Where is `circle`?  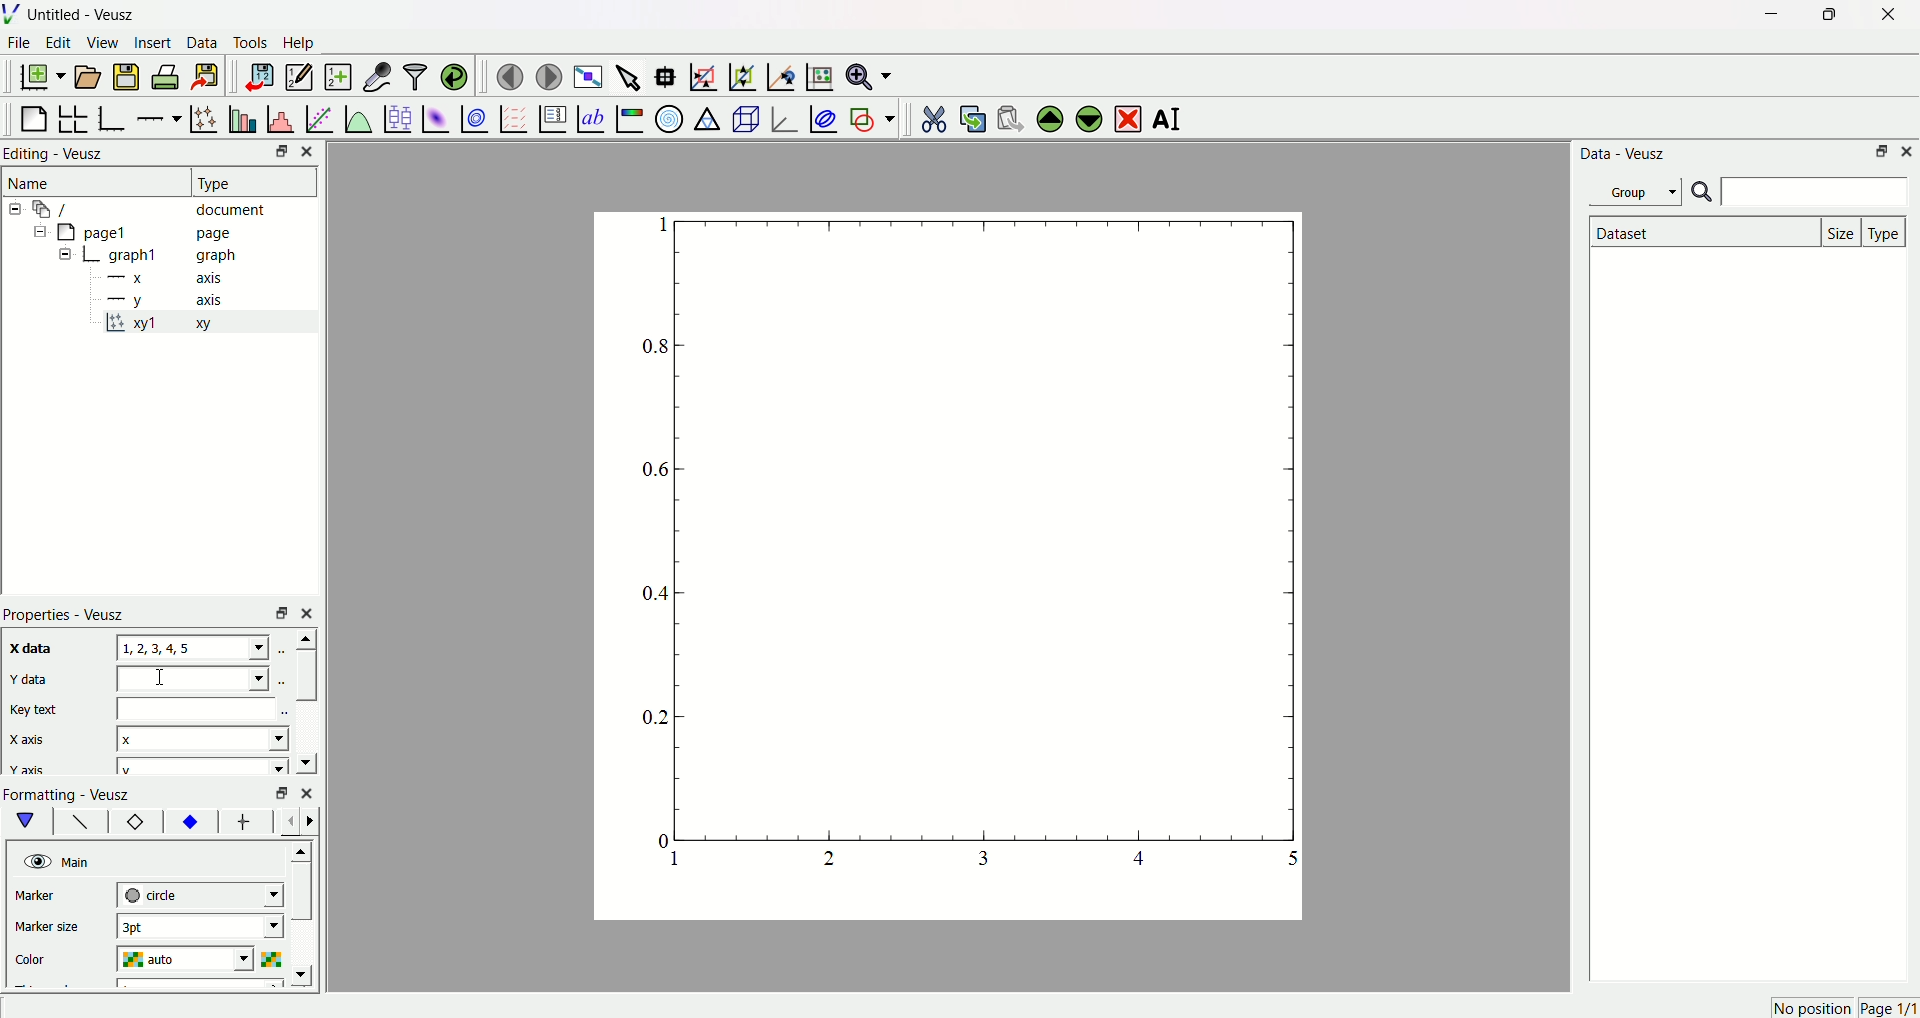 circle is located at coordinates (198, 894).